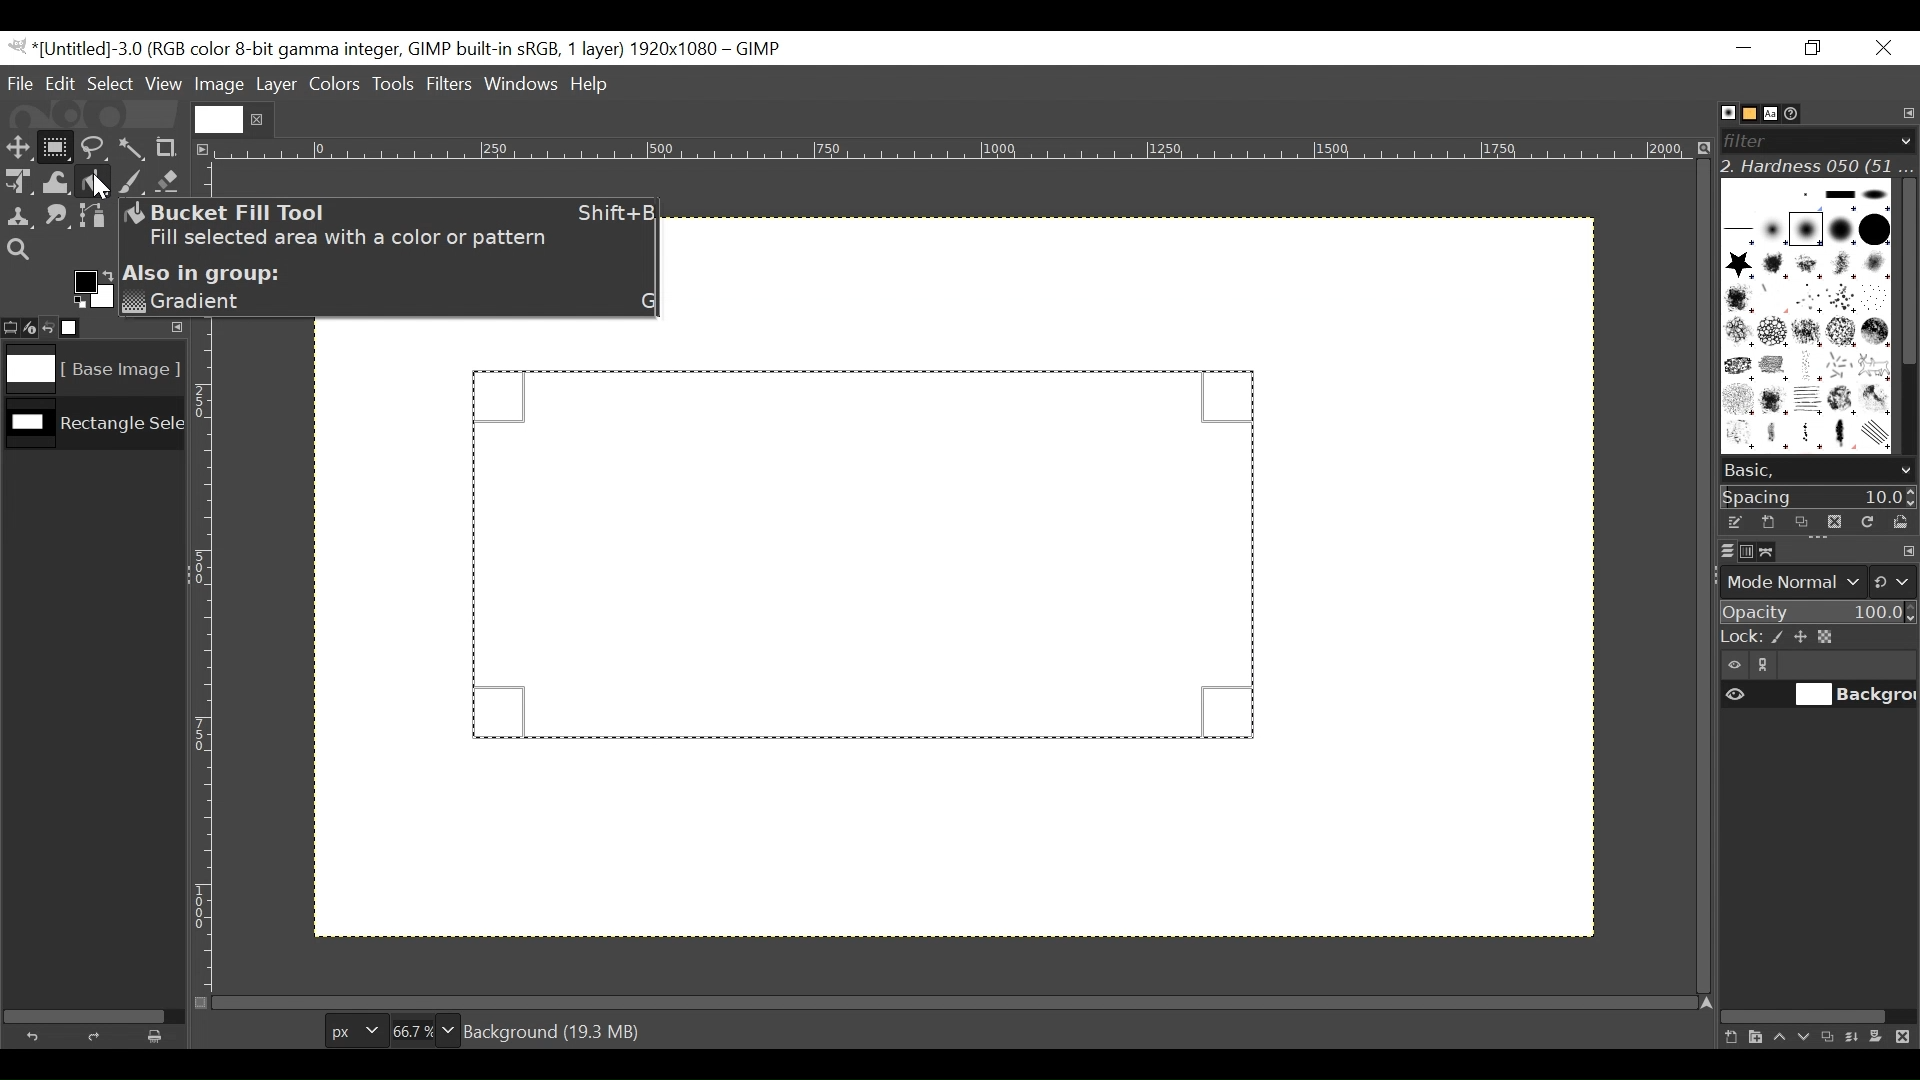  I want to click on cursor, so click(57, 161).